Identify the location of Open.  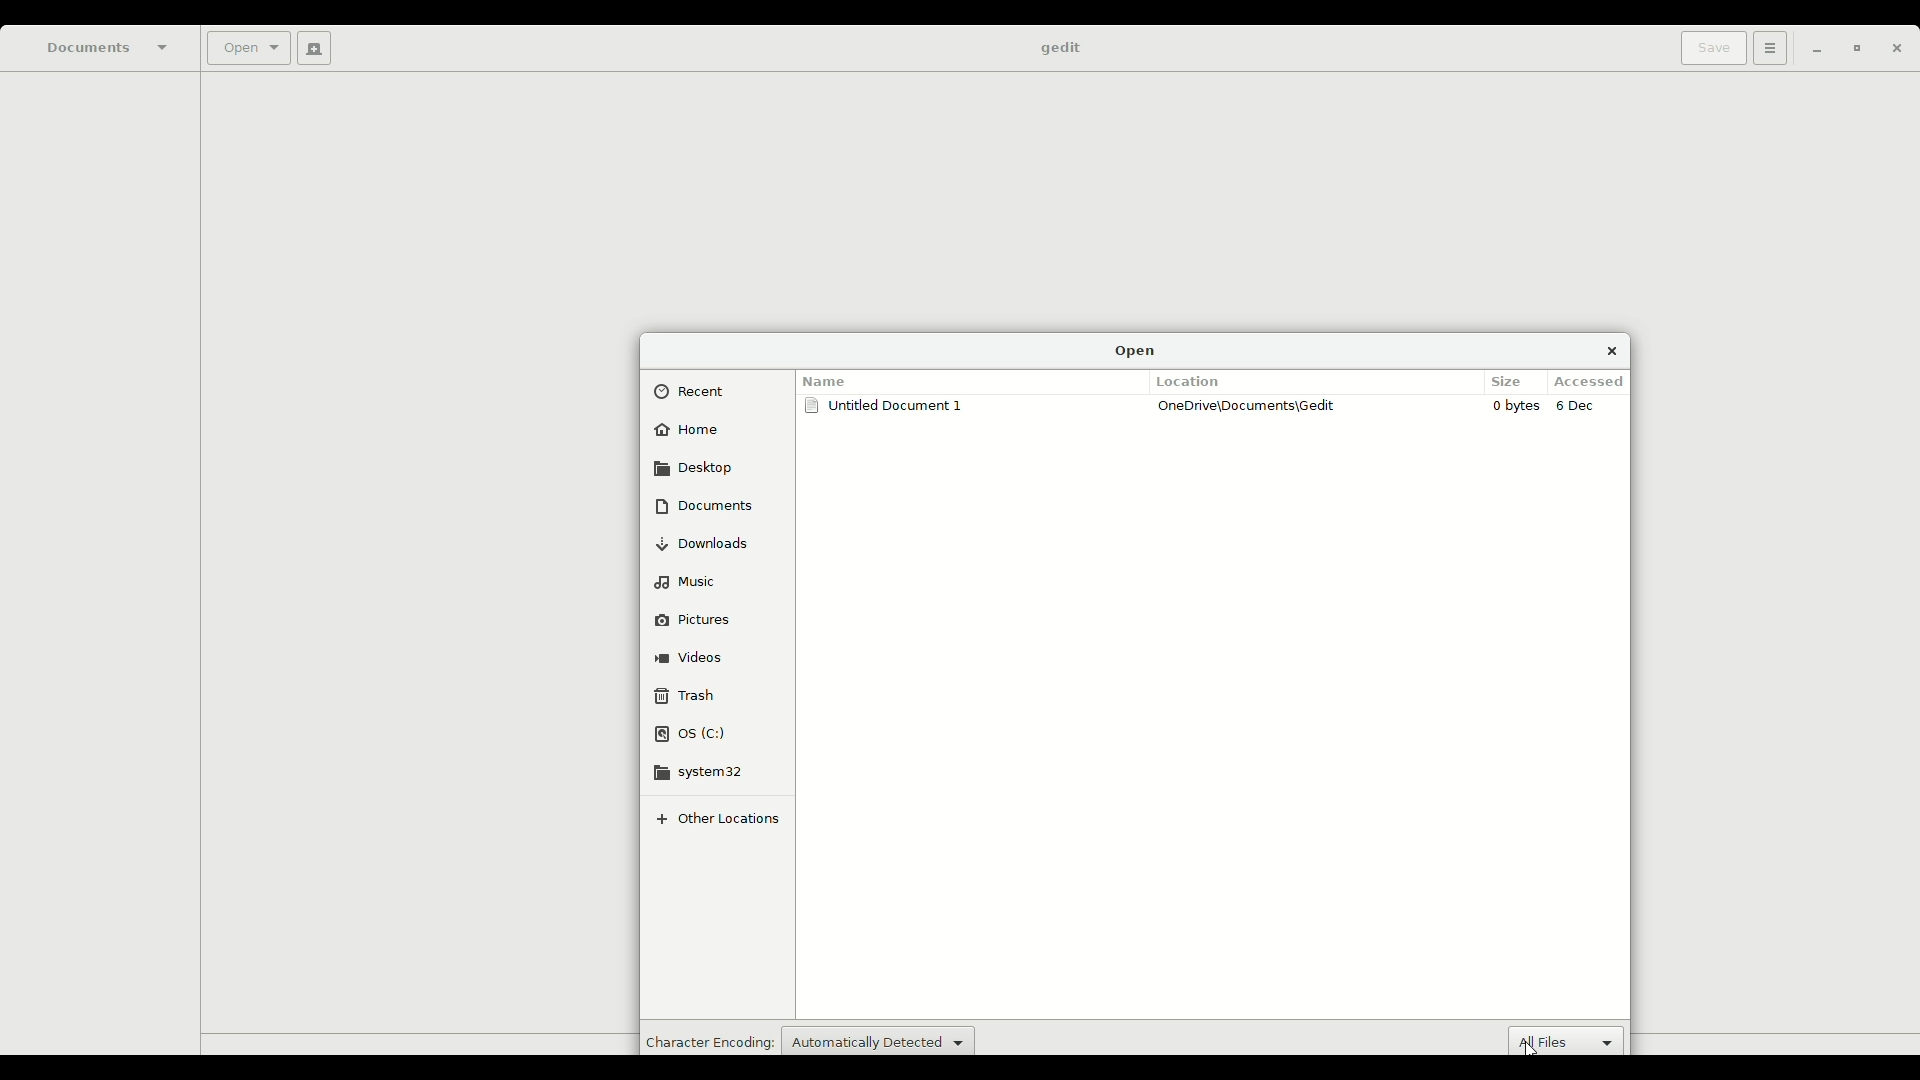
(1136, 350).